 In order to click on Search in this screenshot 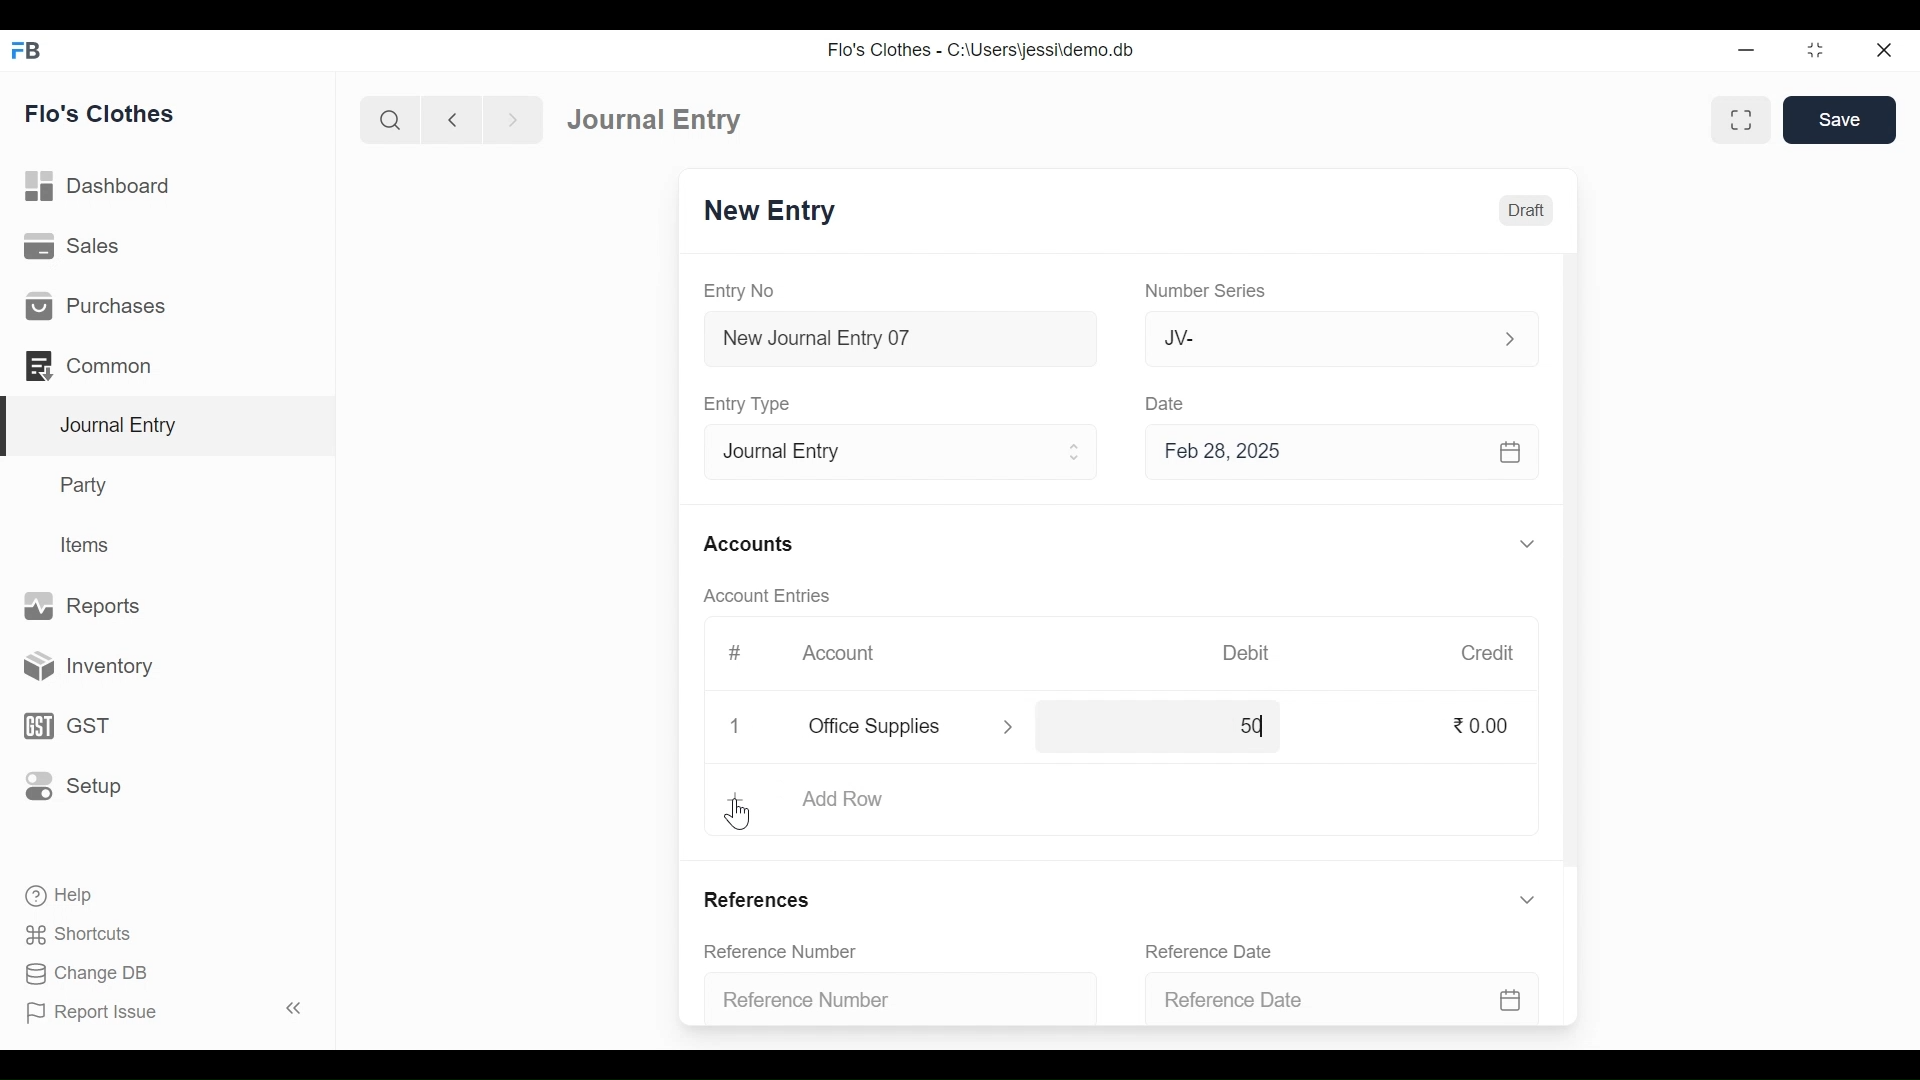, I will do `click(390, 121)`.